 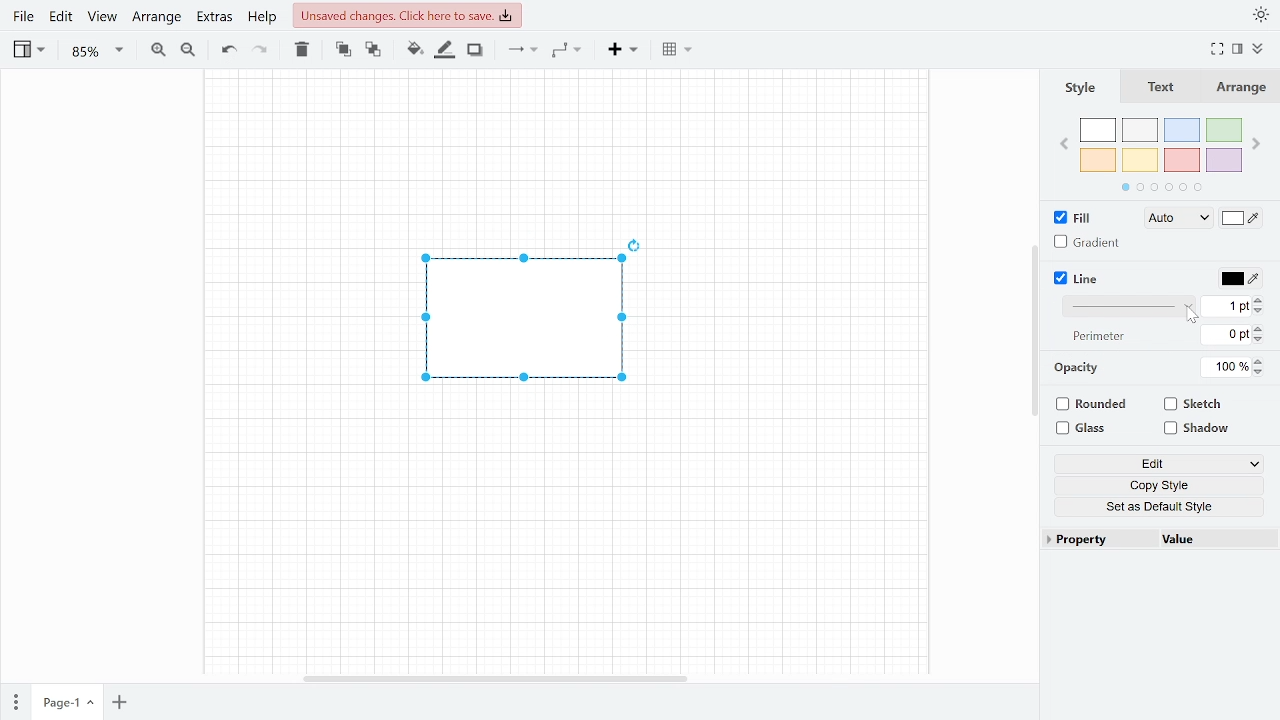 I want to click on Set as a defaultstyle, so click(x=1161, y=506).